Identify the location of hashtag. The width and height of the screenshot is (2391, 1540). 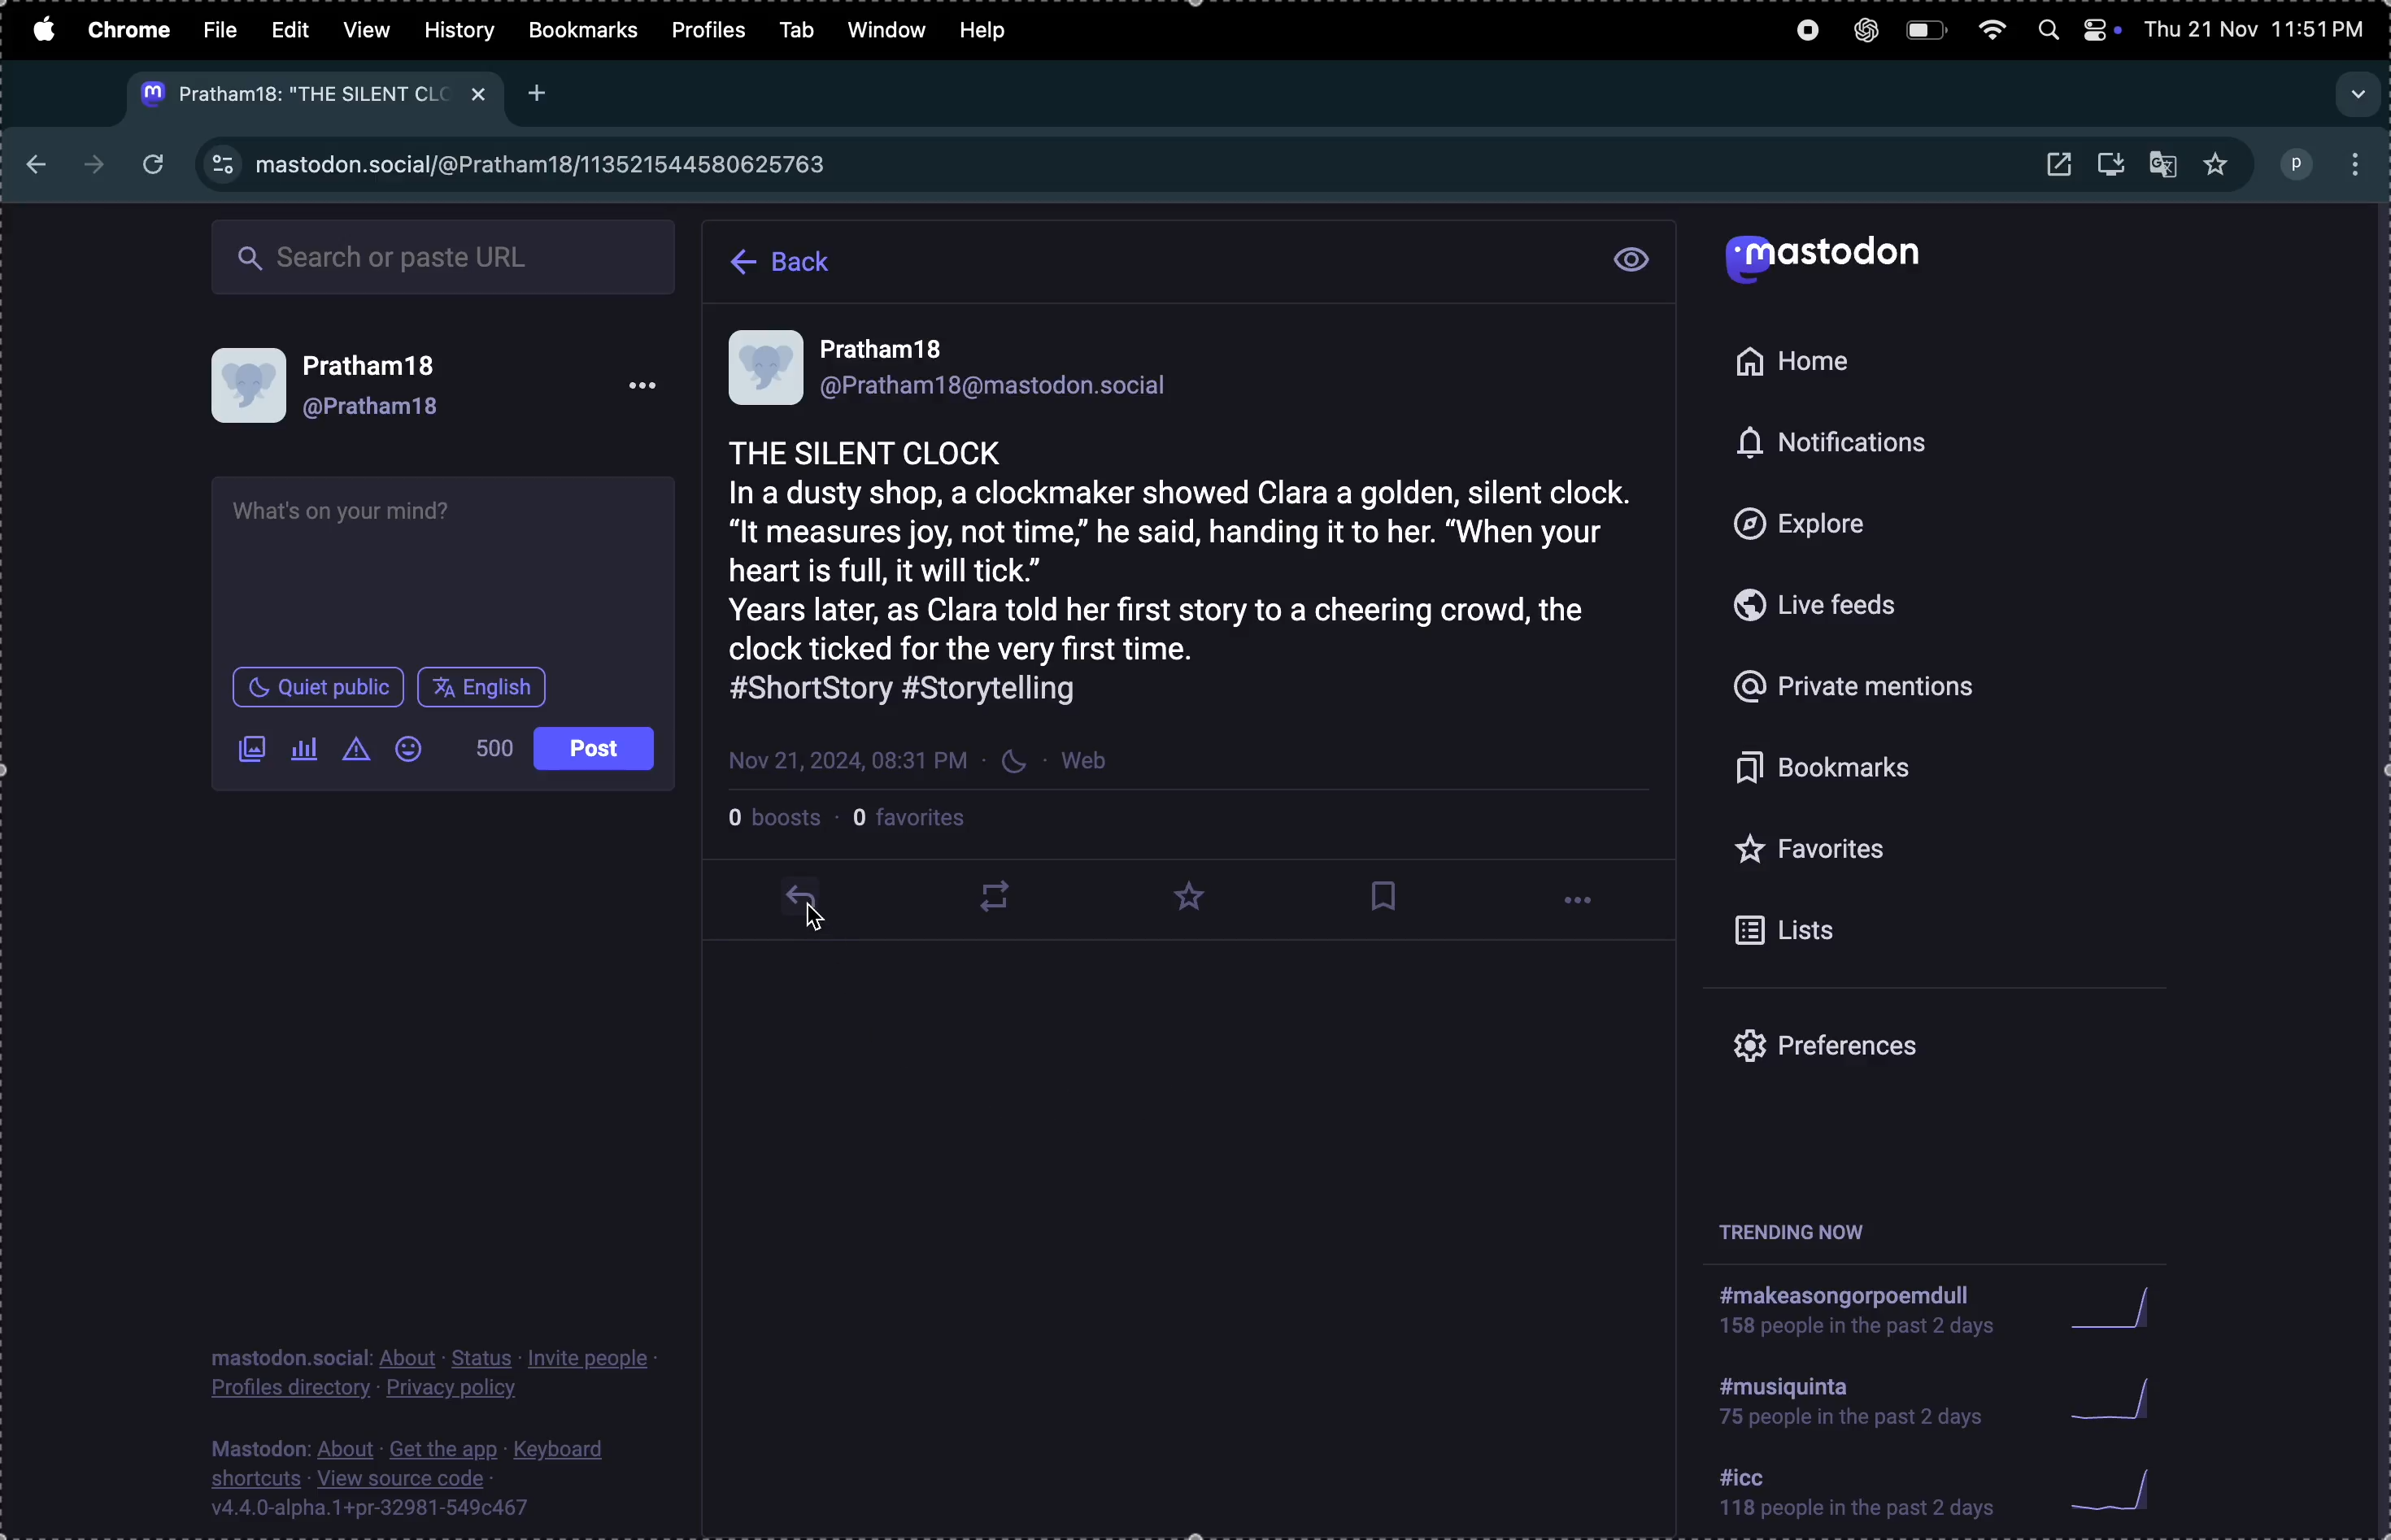
(1857, 1307).